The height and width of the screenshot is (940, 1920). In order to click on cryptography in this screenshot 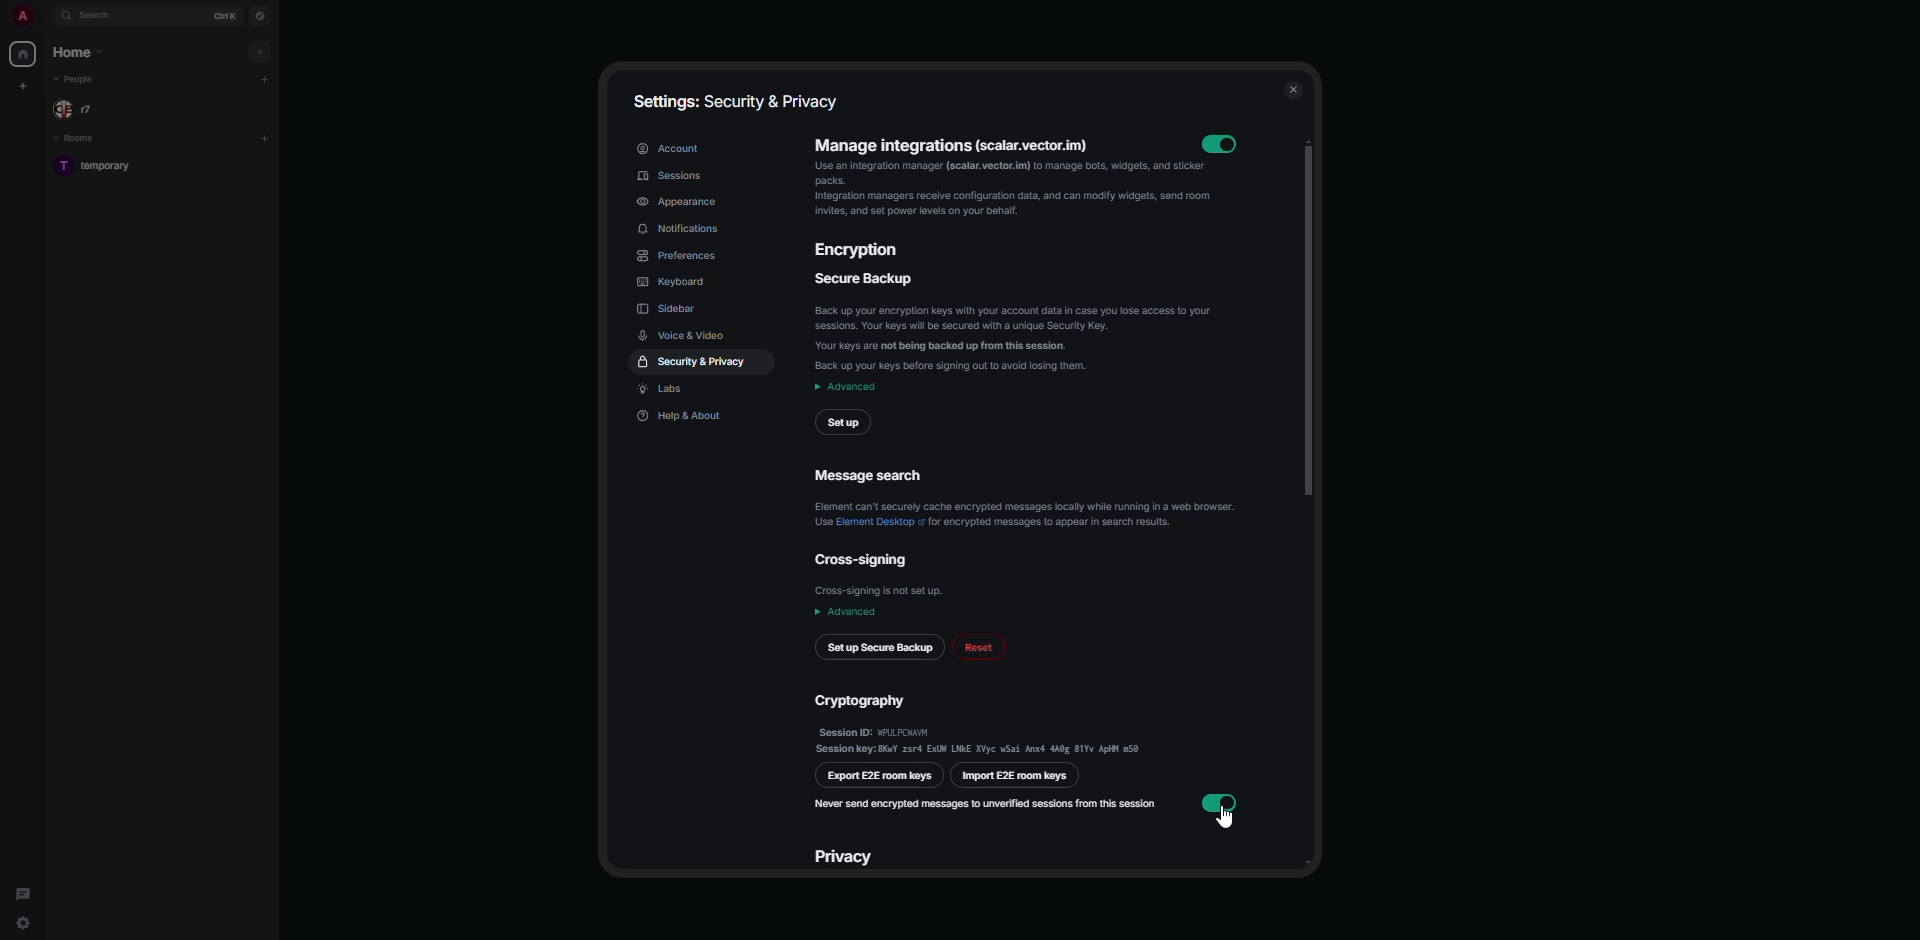, I will do `click(980, 722)`.